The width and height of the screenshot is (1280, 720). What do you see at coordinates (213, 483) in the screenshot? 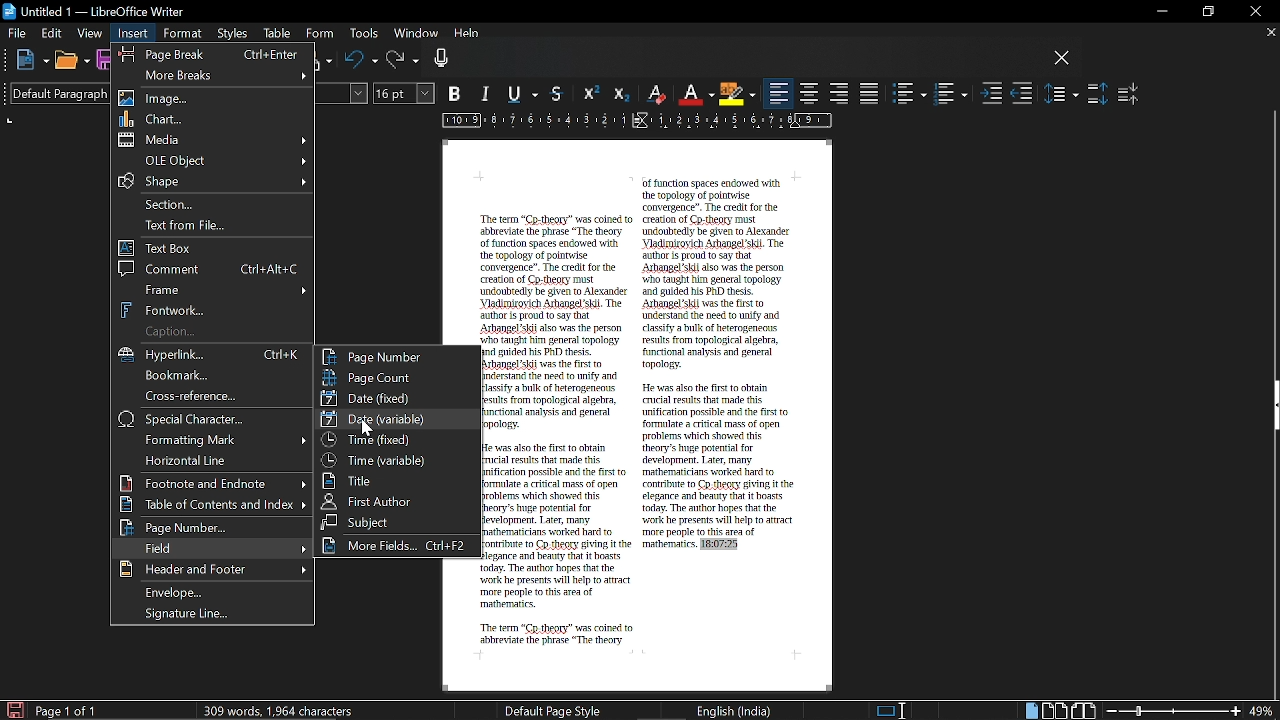
I see `Footnote and endnote` at bounding box center [213, 483].